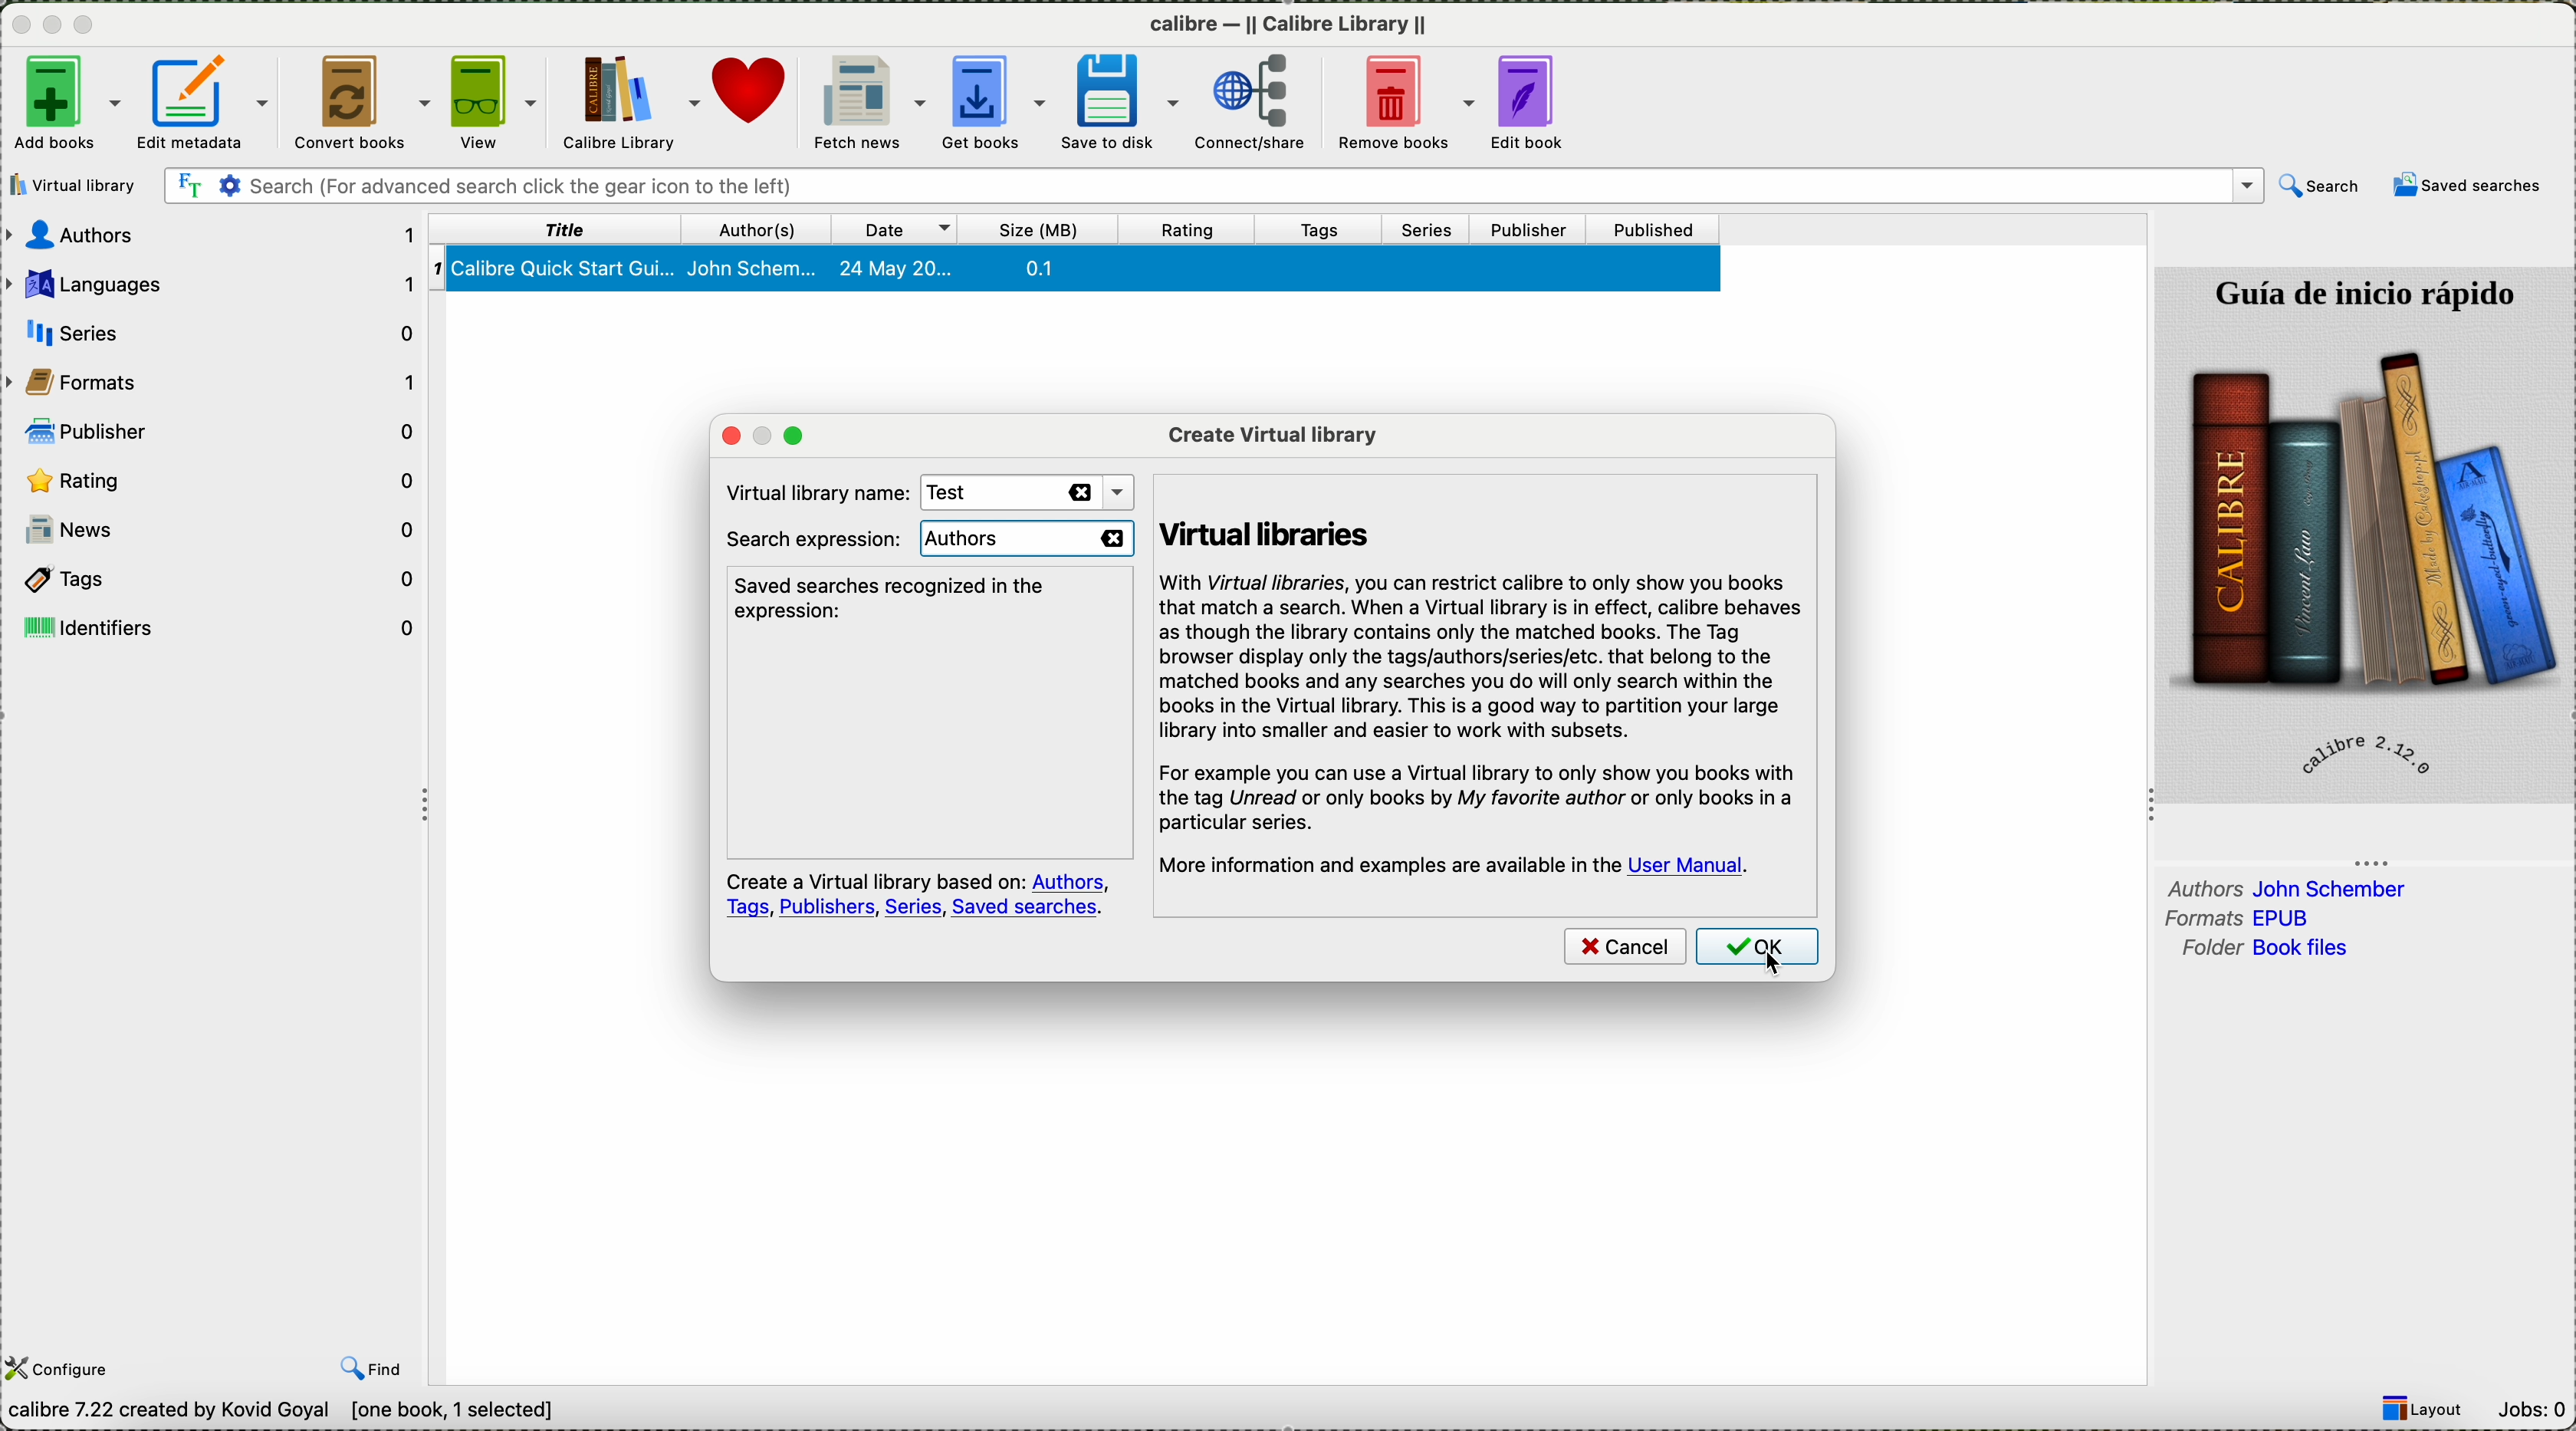  Describe the element at coordinates (1336, 230) in the screenshot. I see `tags` at that location.